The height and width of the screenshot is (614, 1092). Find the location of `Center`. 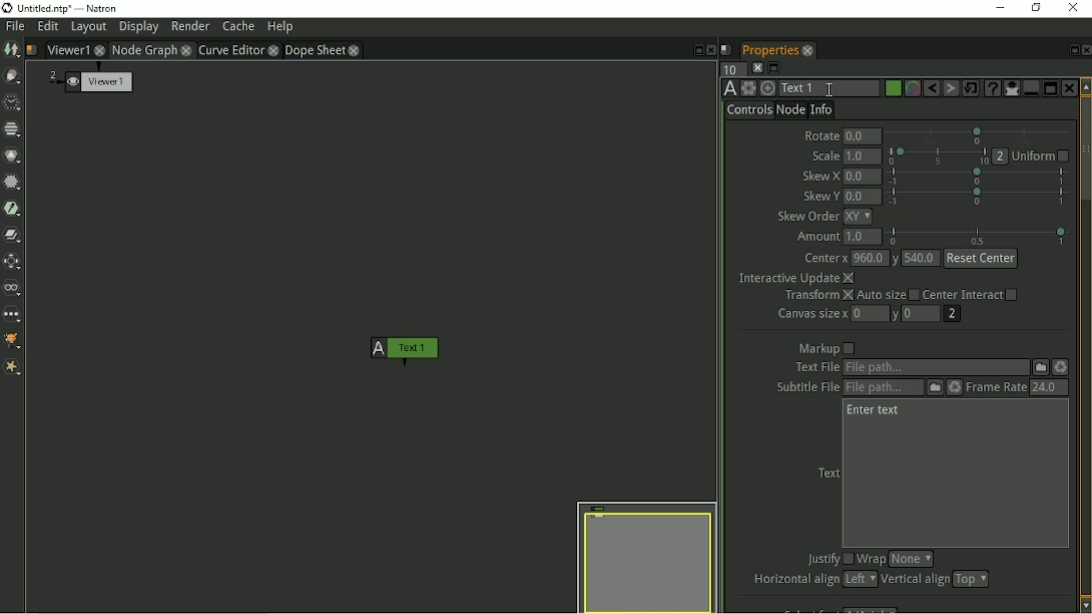

Center is located at coordinates (823, 256).